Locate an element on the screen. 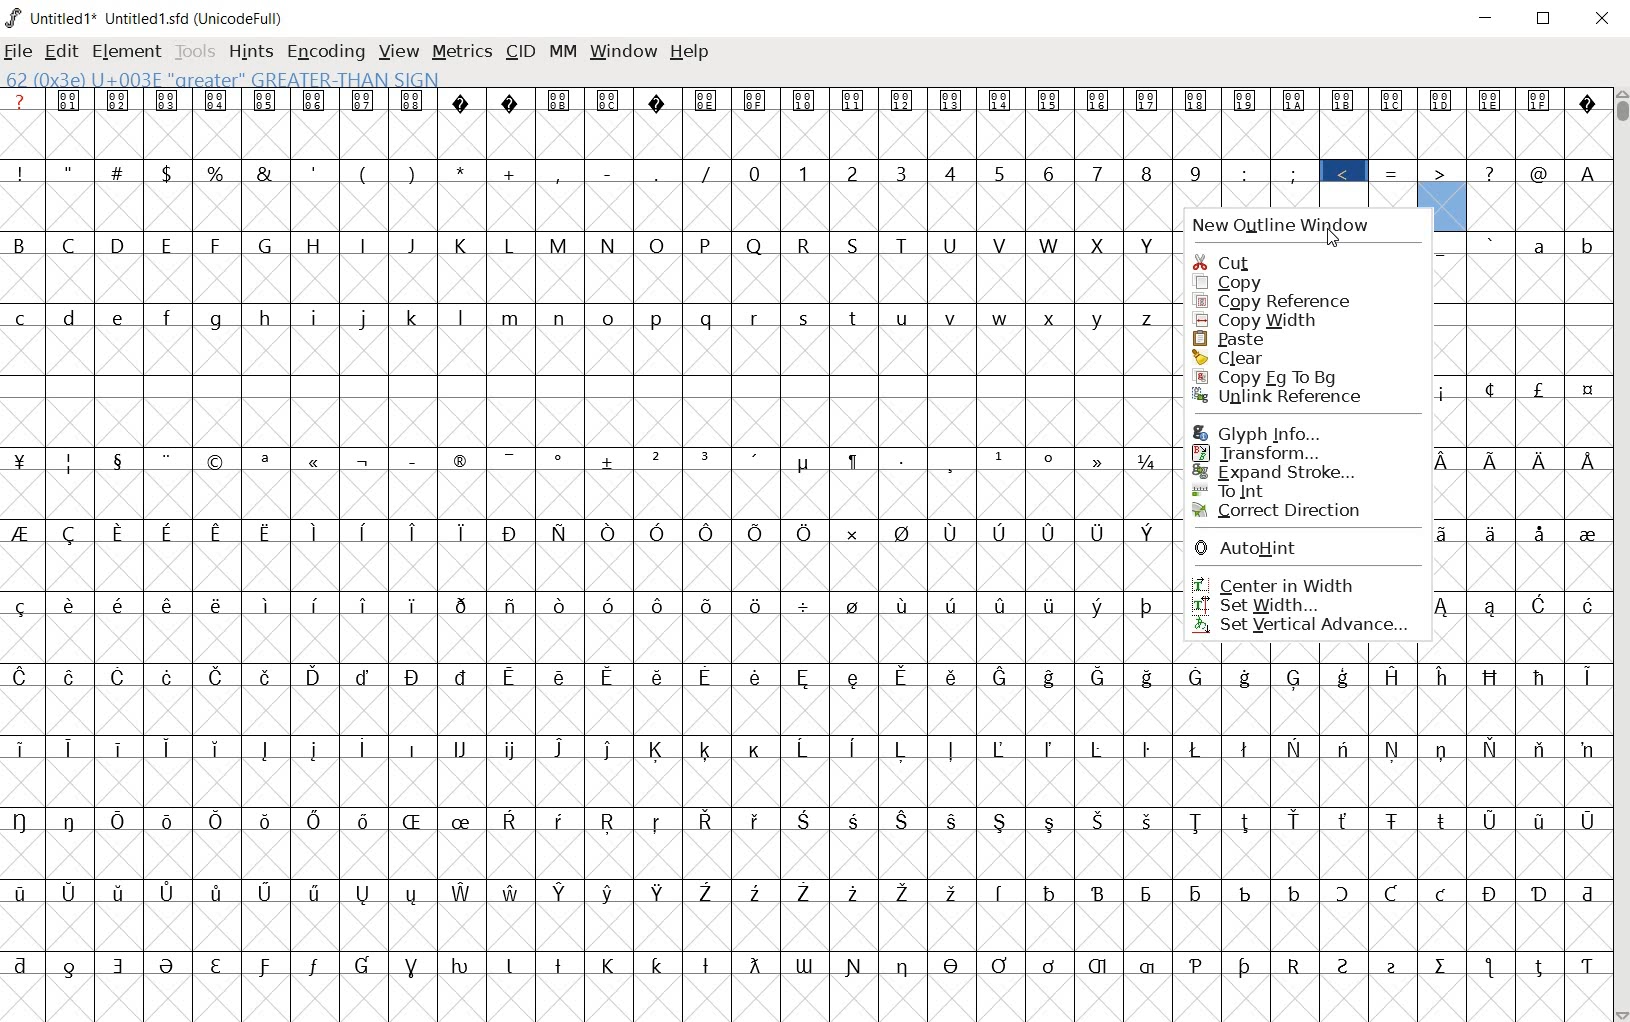 The width and height of the screenshot is (1630, 1022). set width is located at coordinates (1310, 604).